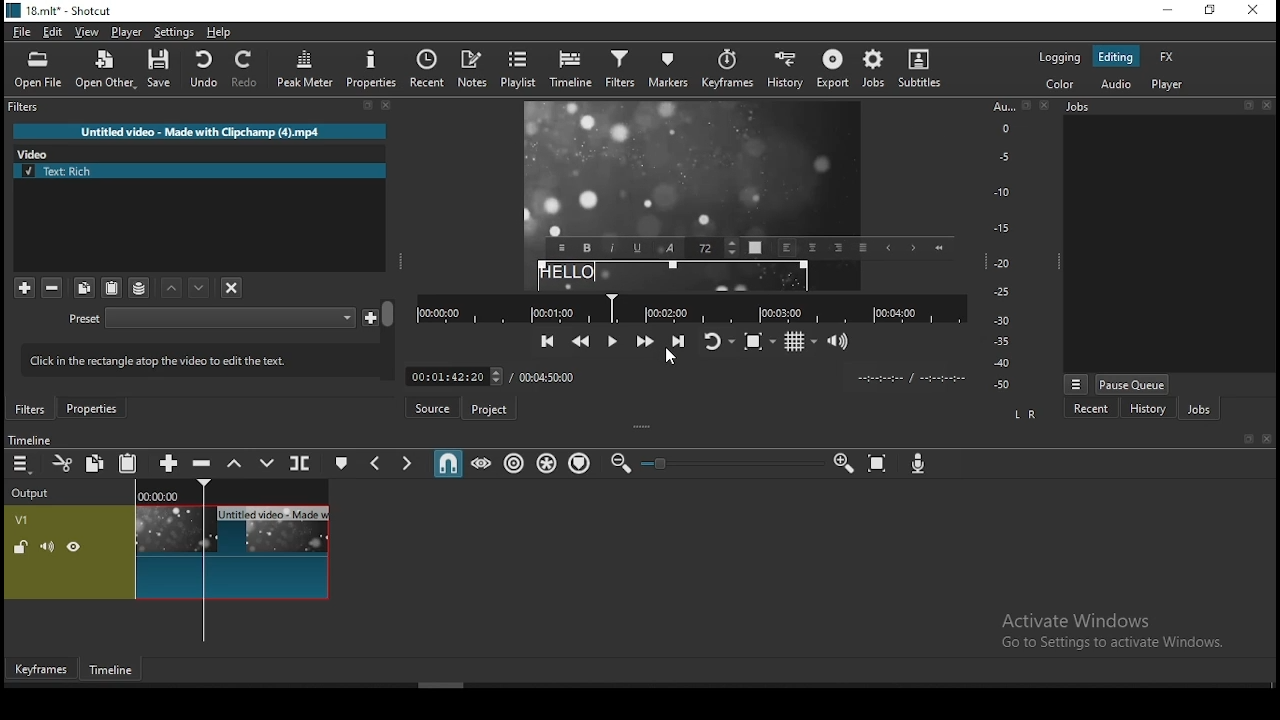 The width and height of the screenshot is (1280, 720). What do you see at coordinates (233, 490) in the screenshot?
I see `Timeline` at bounding box center [233, 490].